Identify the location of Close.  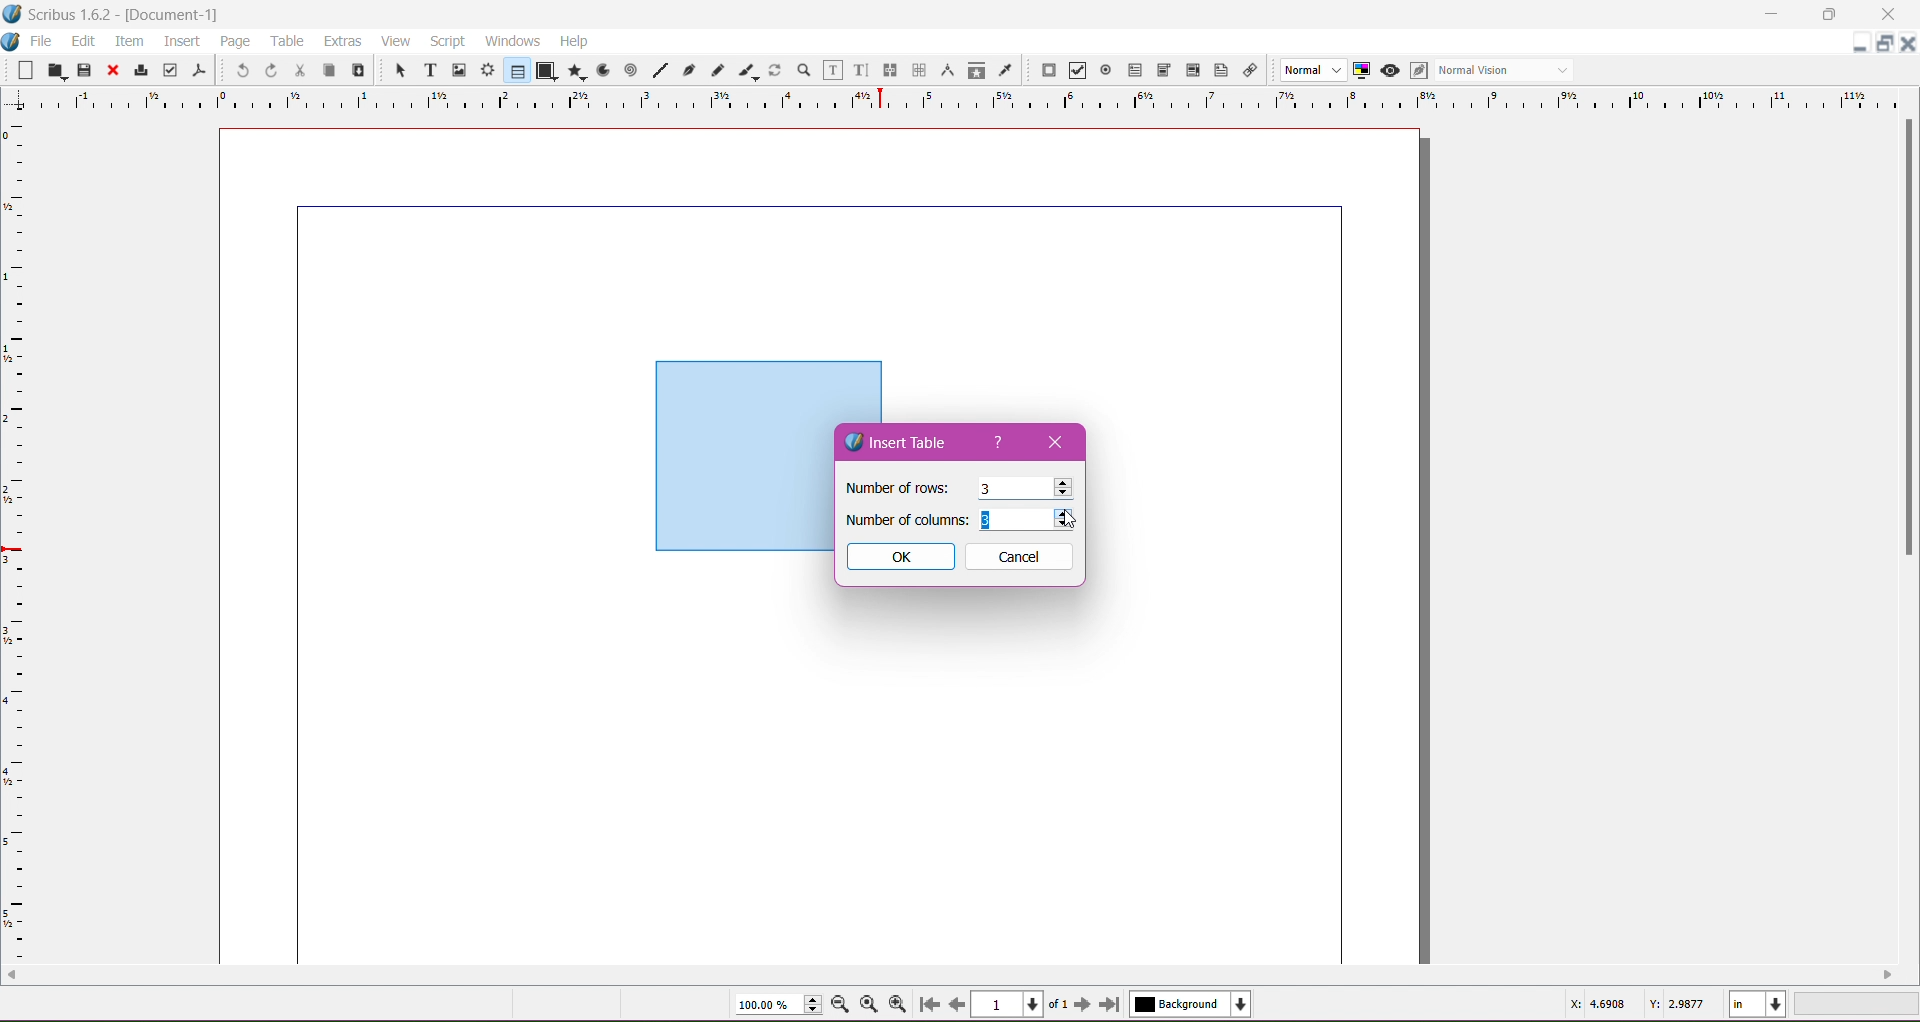
(1056, 440).